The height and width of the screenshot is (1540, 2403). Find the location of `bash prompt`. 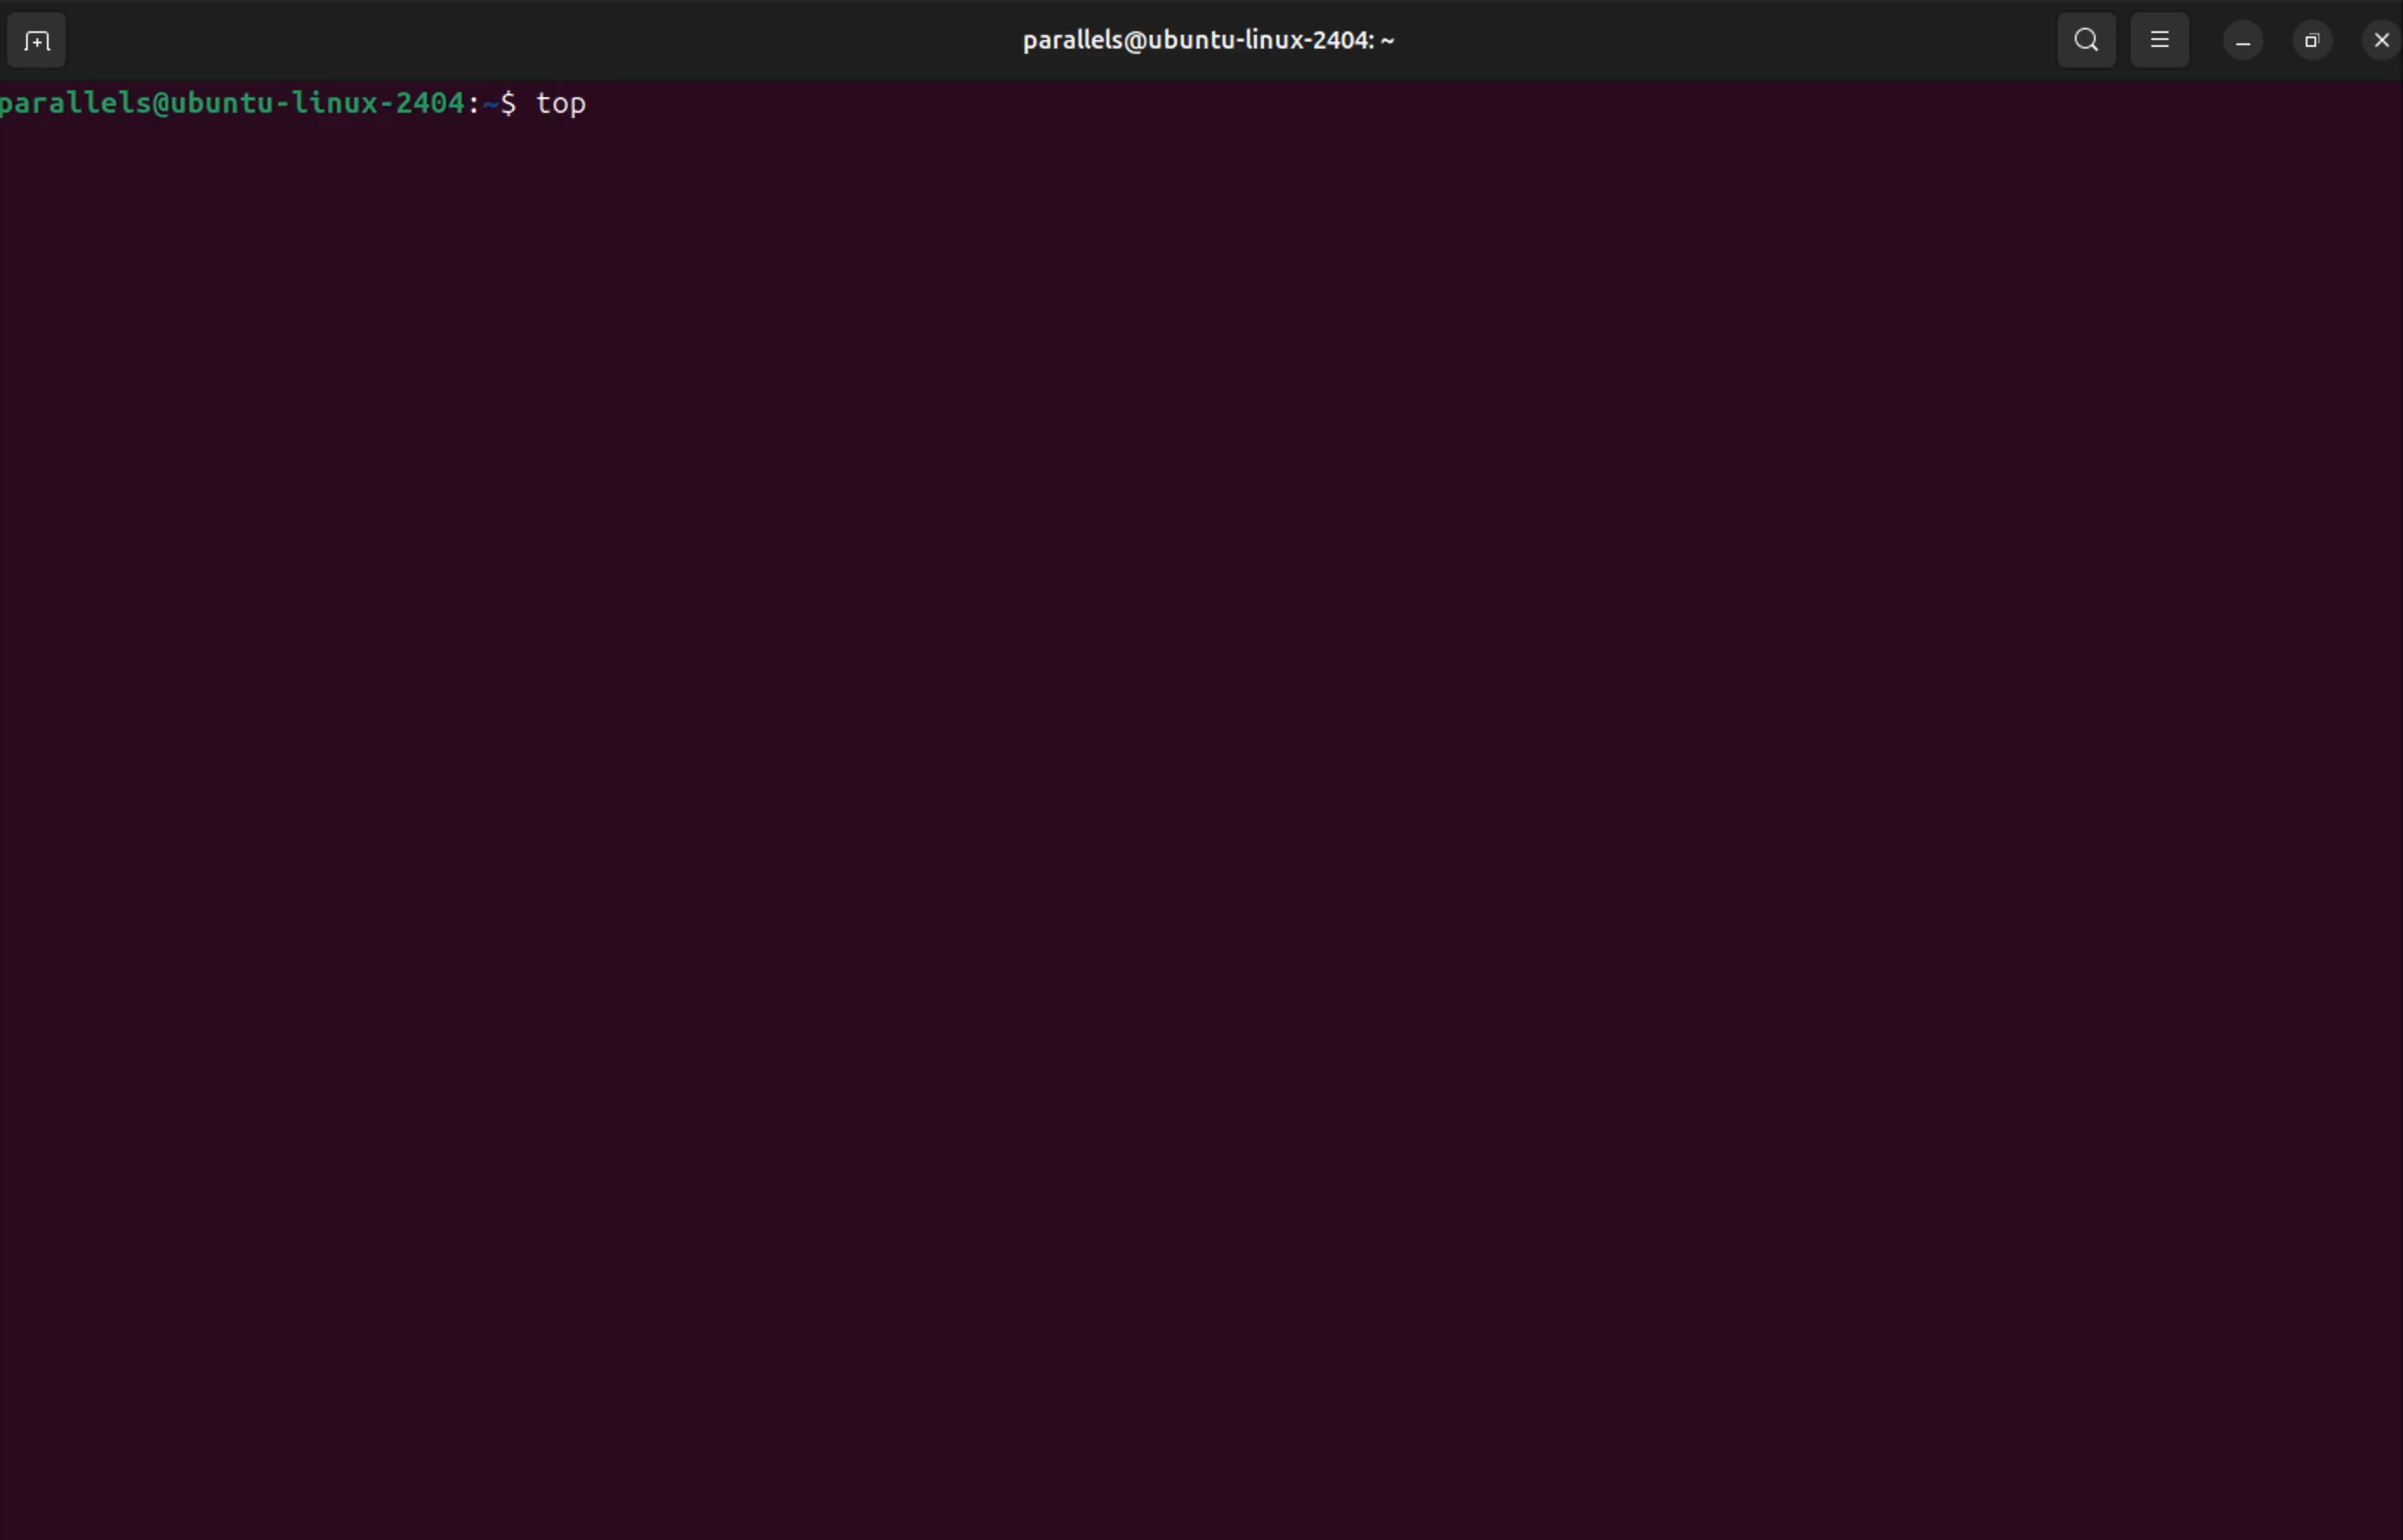

bash prompt is located at coordinates (2376, 40).